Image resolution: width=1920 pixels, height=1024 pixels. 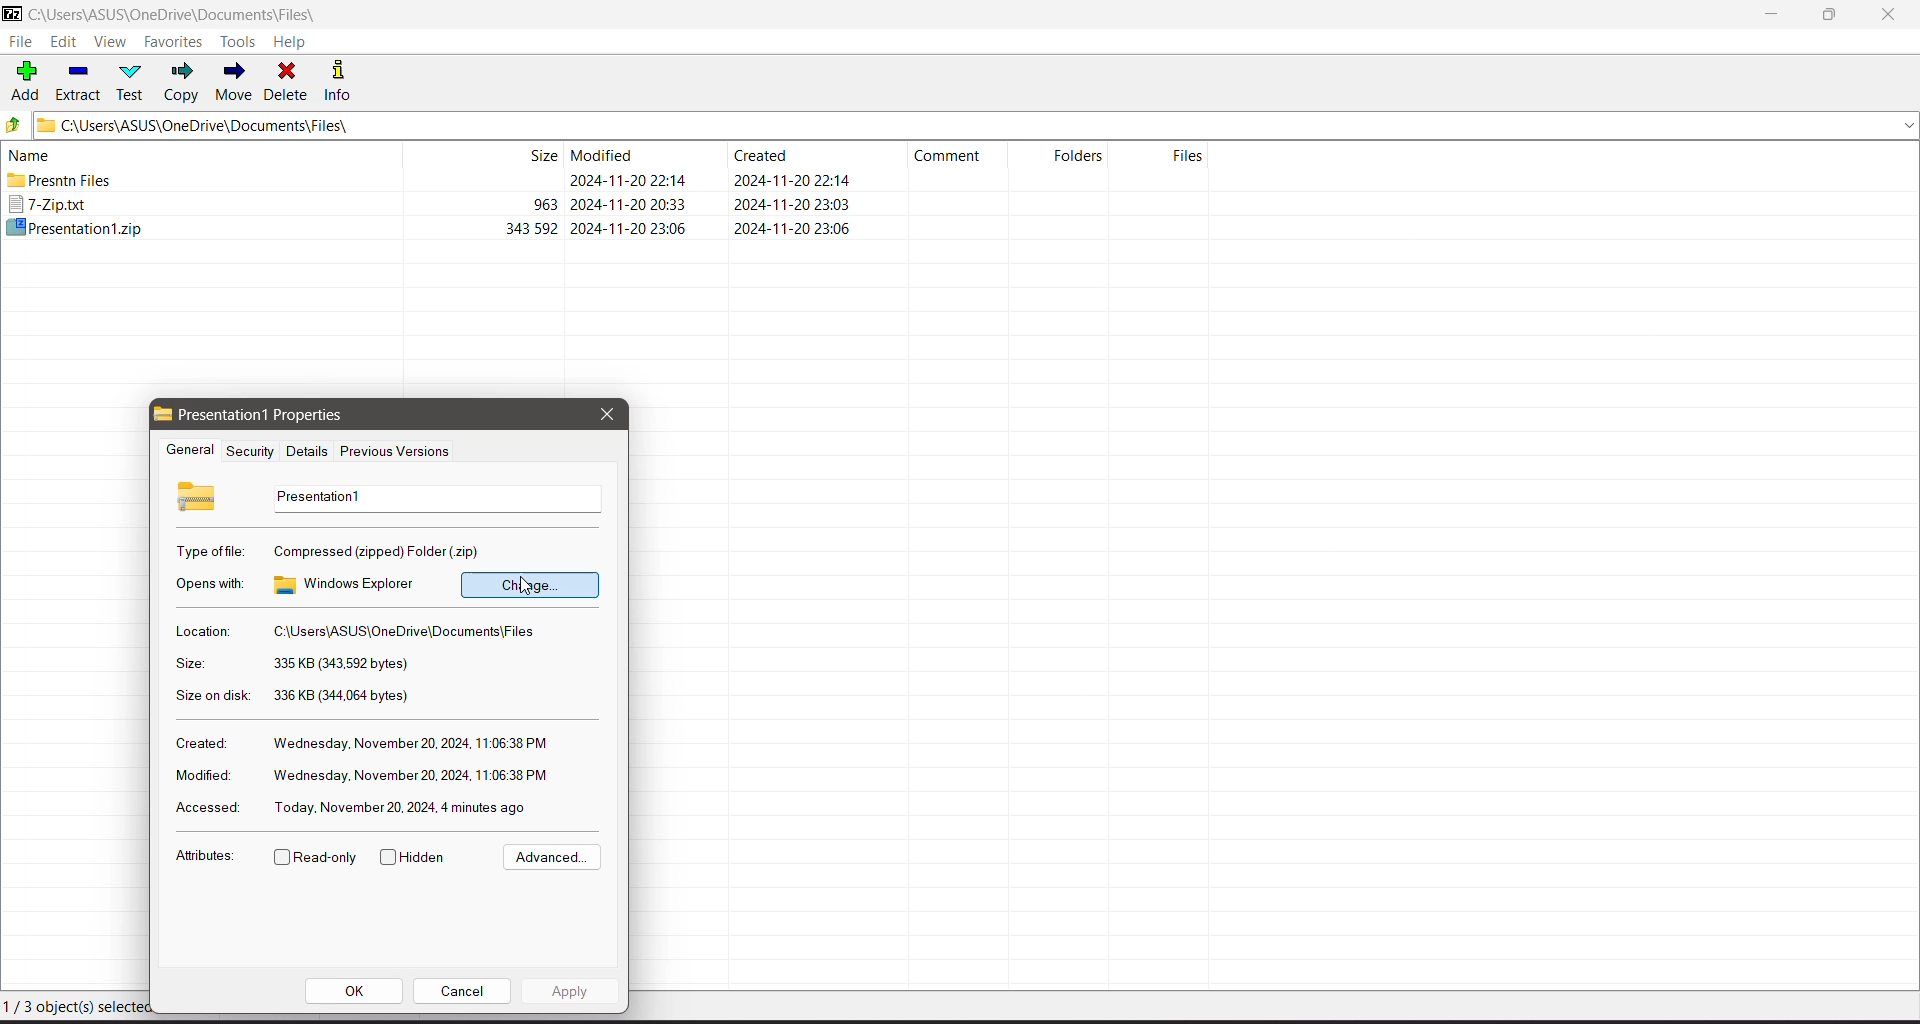 What do you see at coordinates (412, 744) in the screenshot?
I see `Created Day, Date, Year and time of the selected file` at bounding box center [412, 744].